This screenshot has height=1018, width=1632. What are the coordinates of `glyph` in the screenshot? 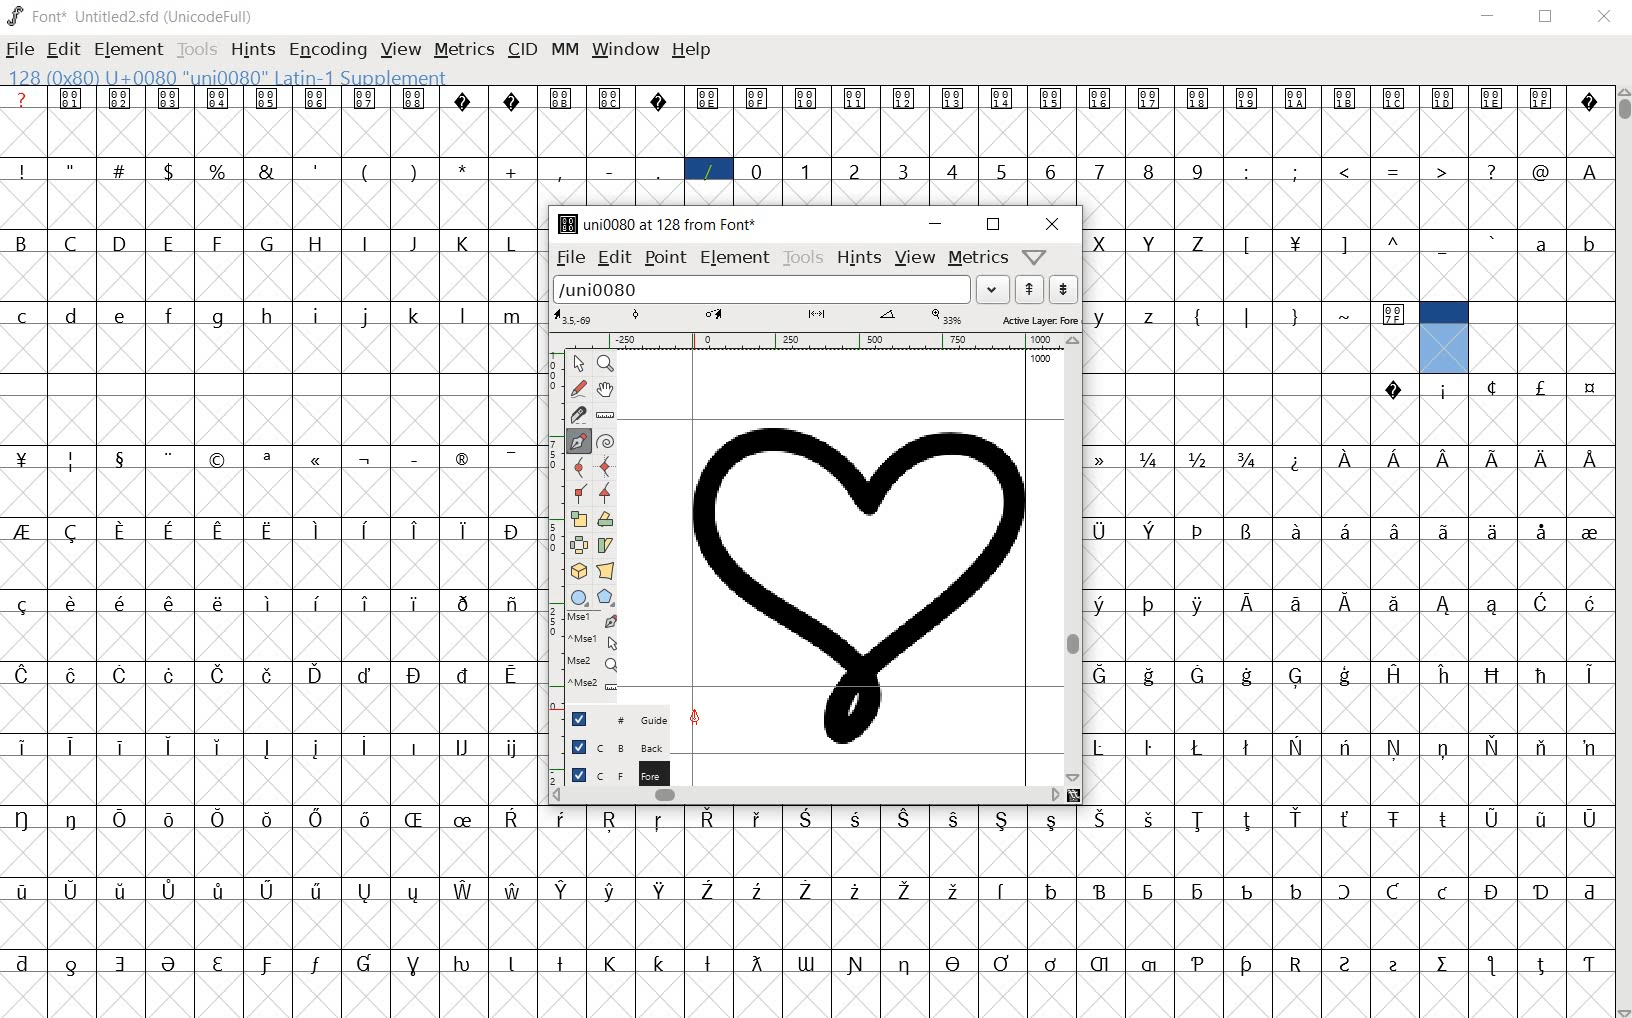 It's located at (905, 892).